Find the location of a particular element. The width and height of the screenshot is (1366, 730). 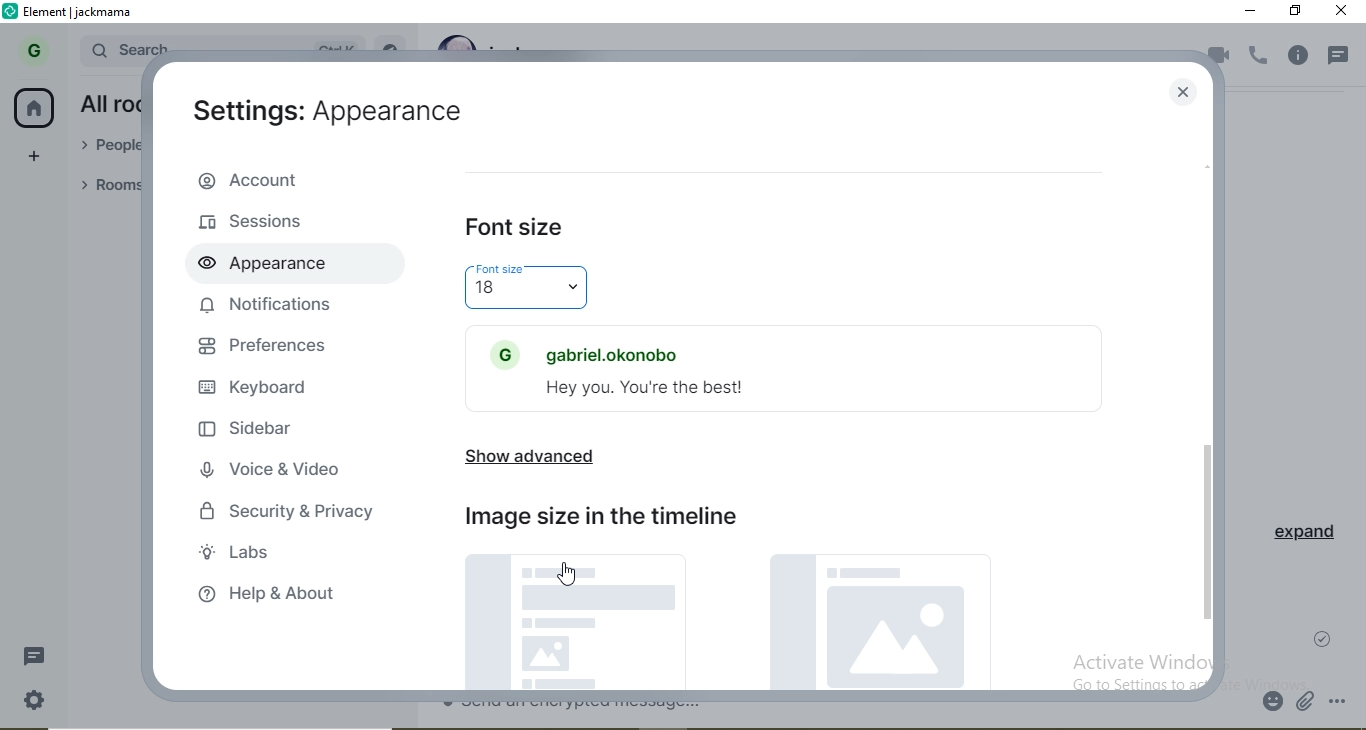

G is located at coordinates (30, 52).